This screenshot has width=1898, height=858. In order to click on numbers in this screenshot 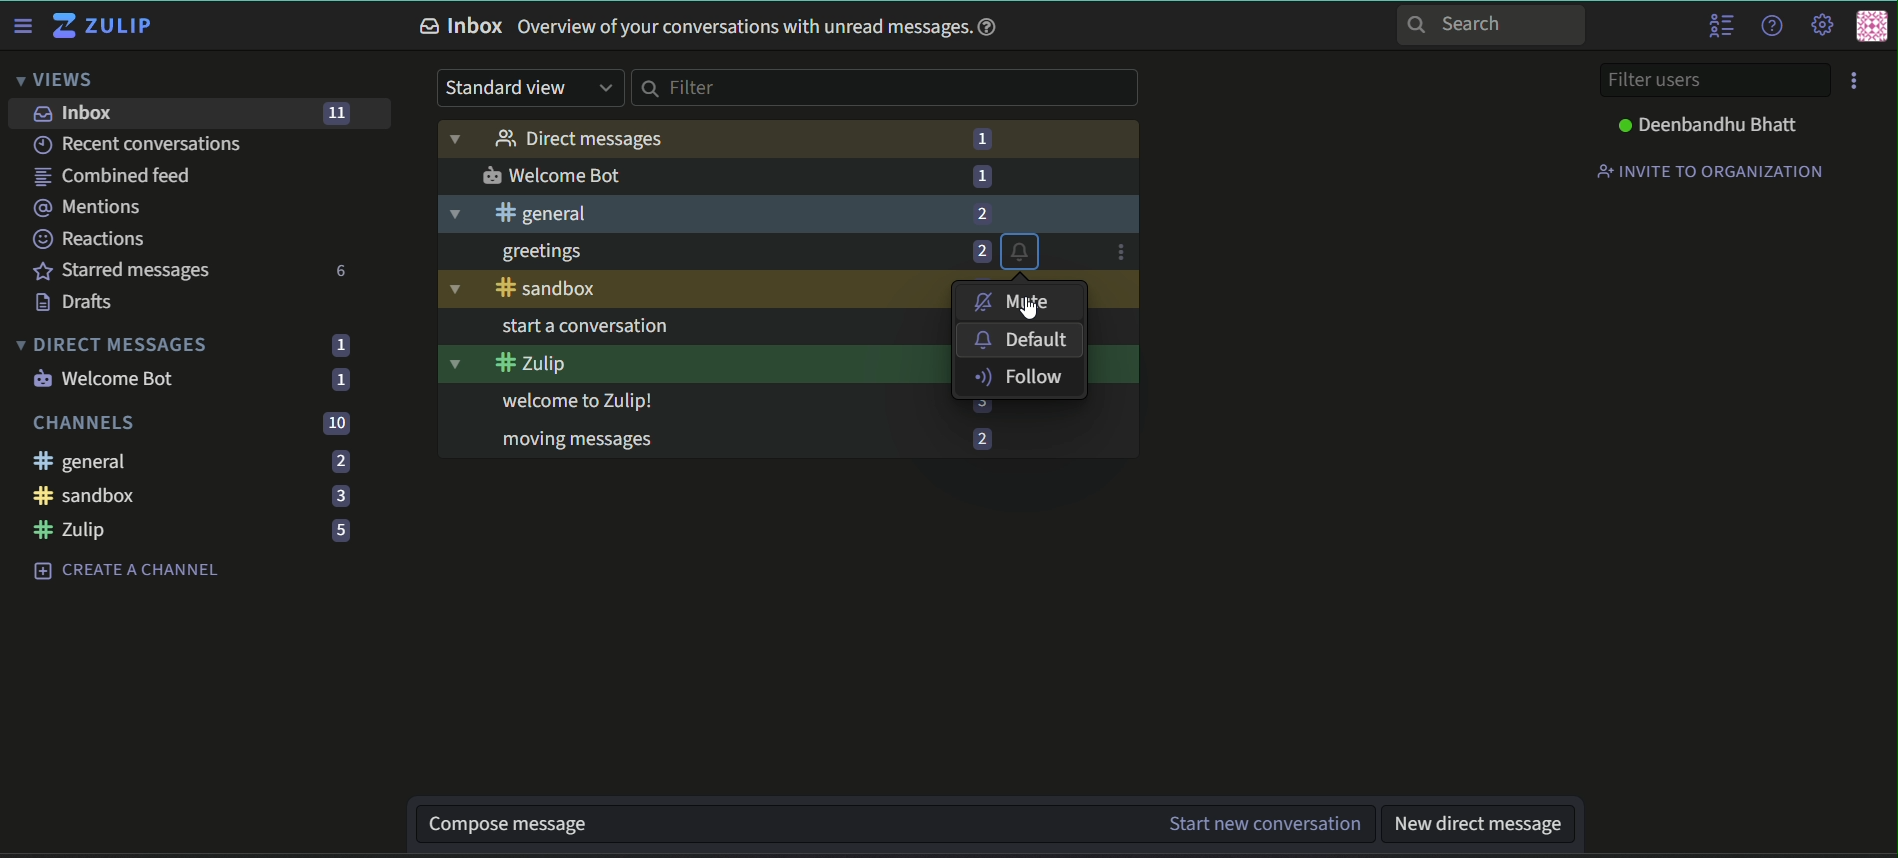, I will do `click(340, 380)`.